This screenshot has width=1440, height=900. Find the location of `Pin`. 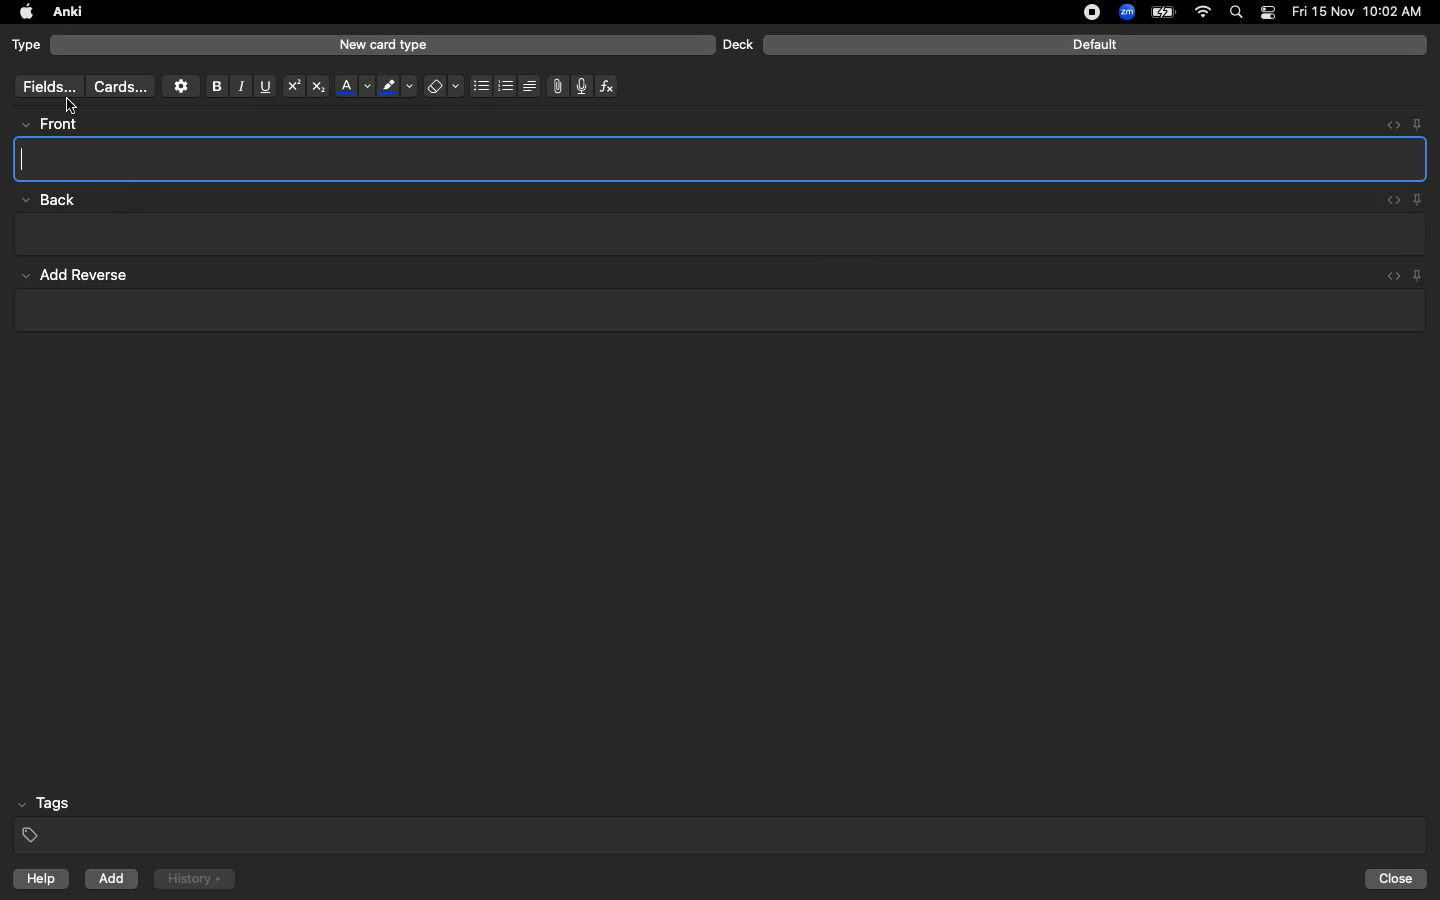

Pin is located at coordinates (1419, 199).